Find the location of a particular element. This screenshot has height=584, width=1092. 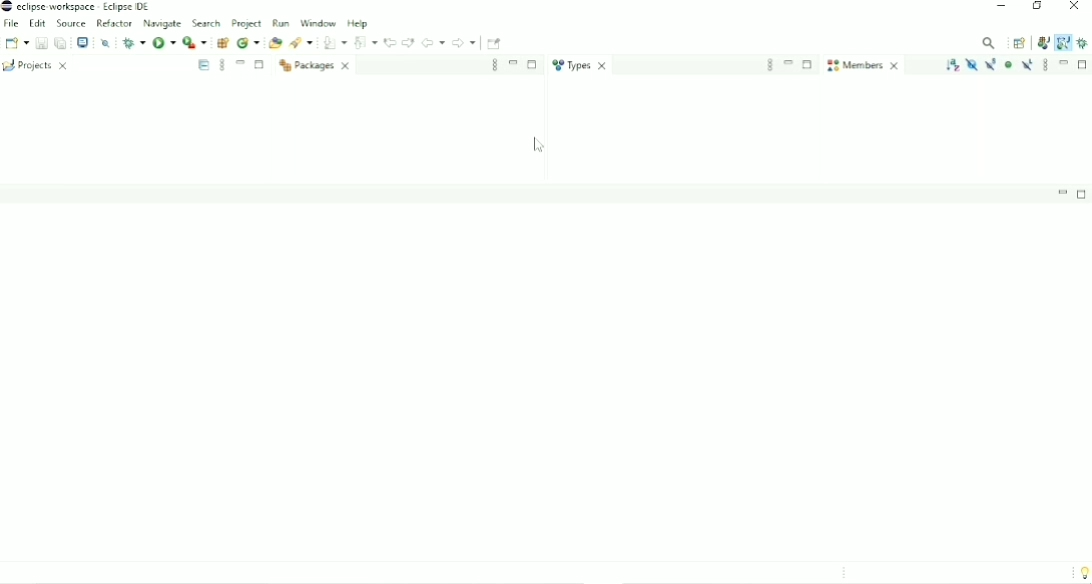

Java Browsing is located at coordinates (1063, 42).